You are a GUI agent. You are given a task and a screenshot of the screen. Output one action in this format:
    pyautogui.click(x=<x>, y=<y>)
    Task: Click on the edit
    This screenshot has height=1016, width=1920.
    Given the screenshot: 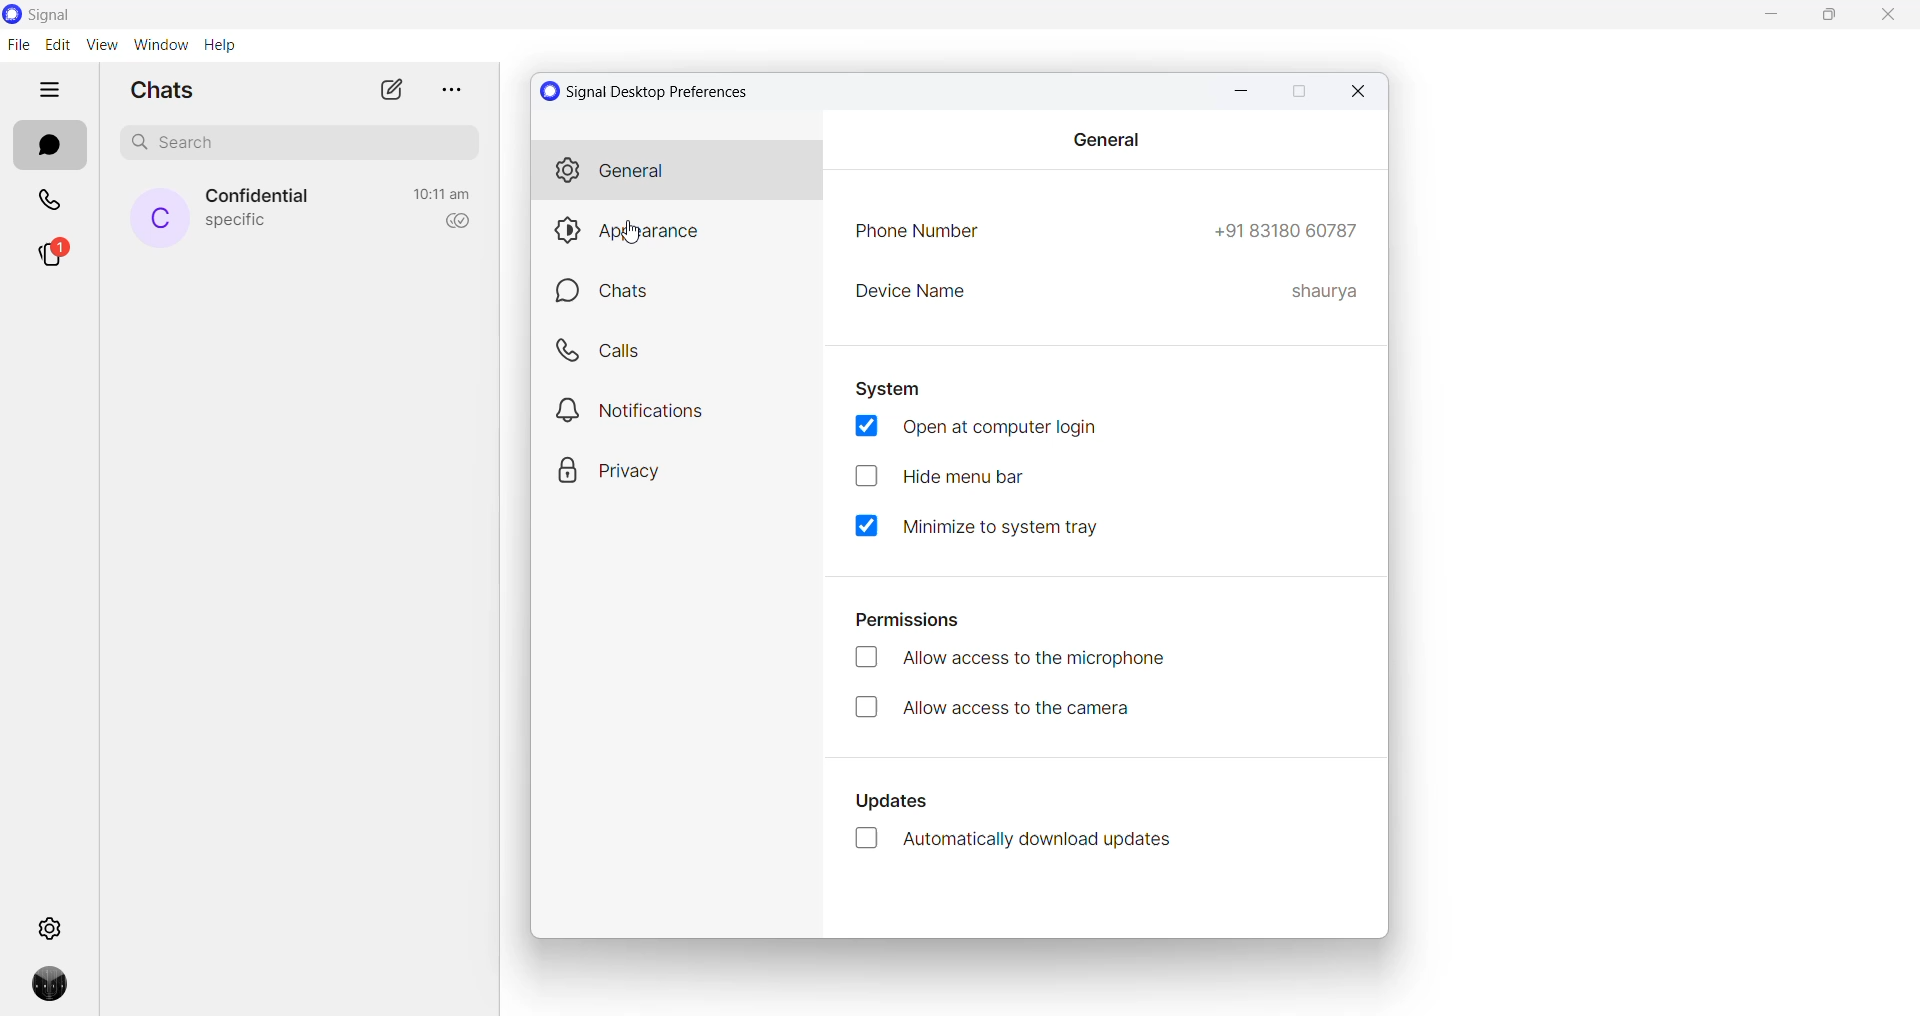 What is the action you would take?
    pyautogui.click(x=57, y=45)
    